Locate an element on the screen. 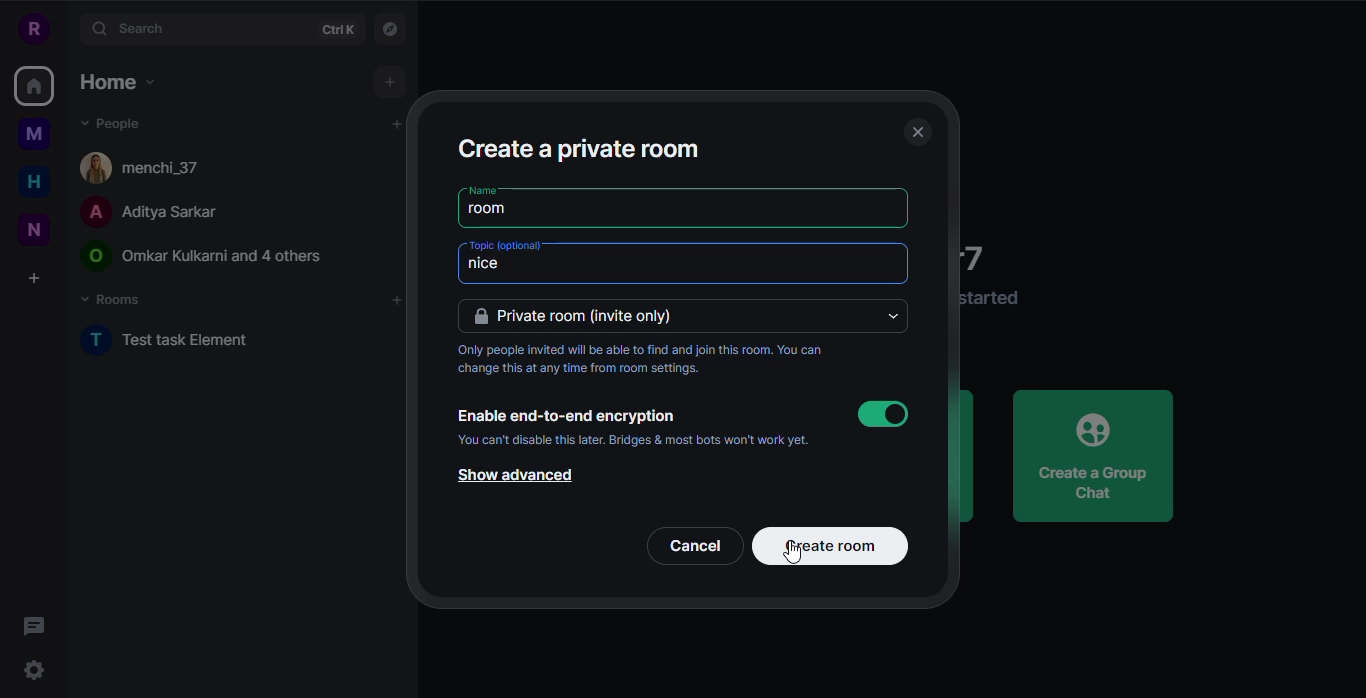 Image resolution: width=1366 pixels, height=698 pixels. show advanced is located at coordinates (511, 477).